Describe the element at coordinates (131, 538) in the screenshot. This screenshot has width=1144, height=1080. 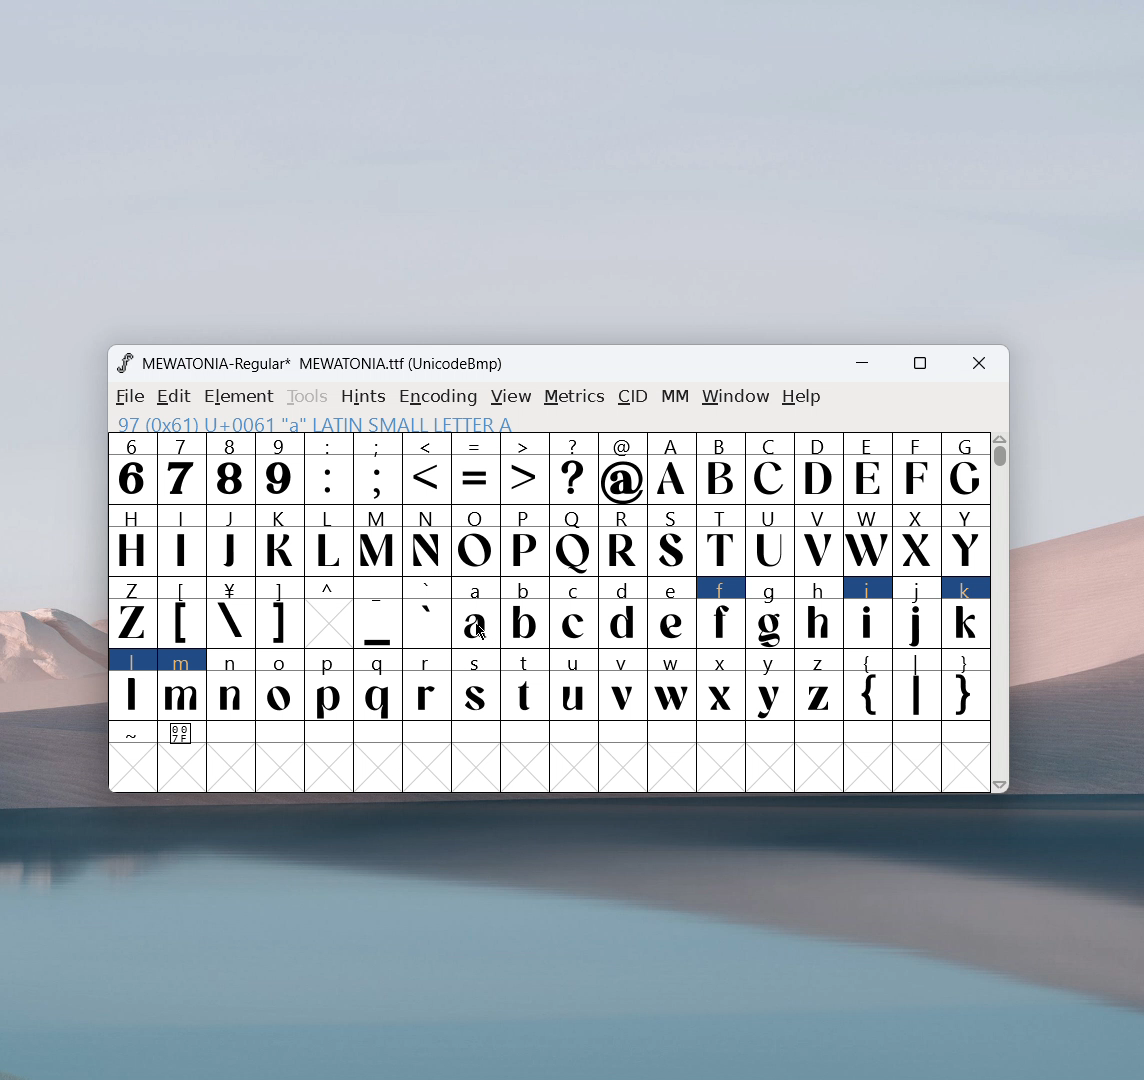
I see `H` at that location.